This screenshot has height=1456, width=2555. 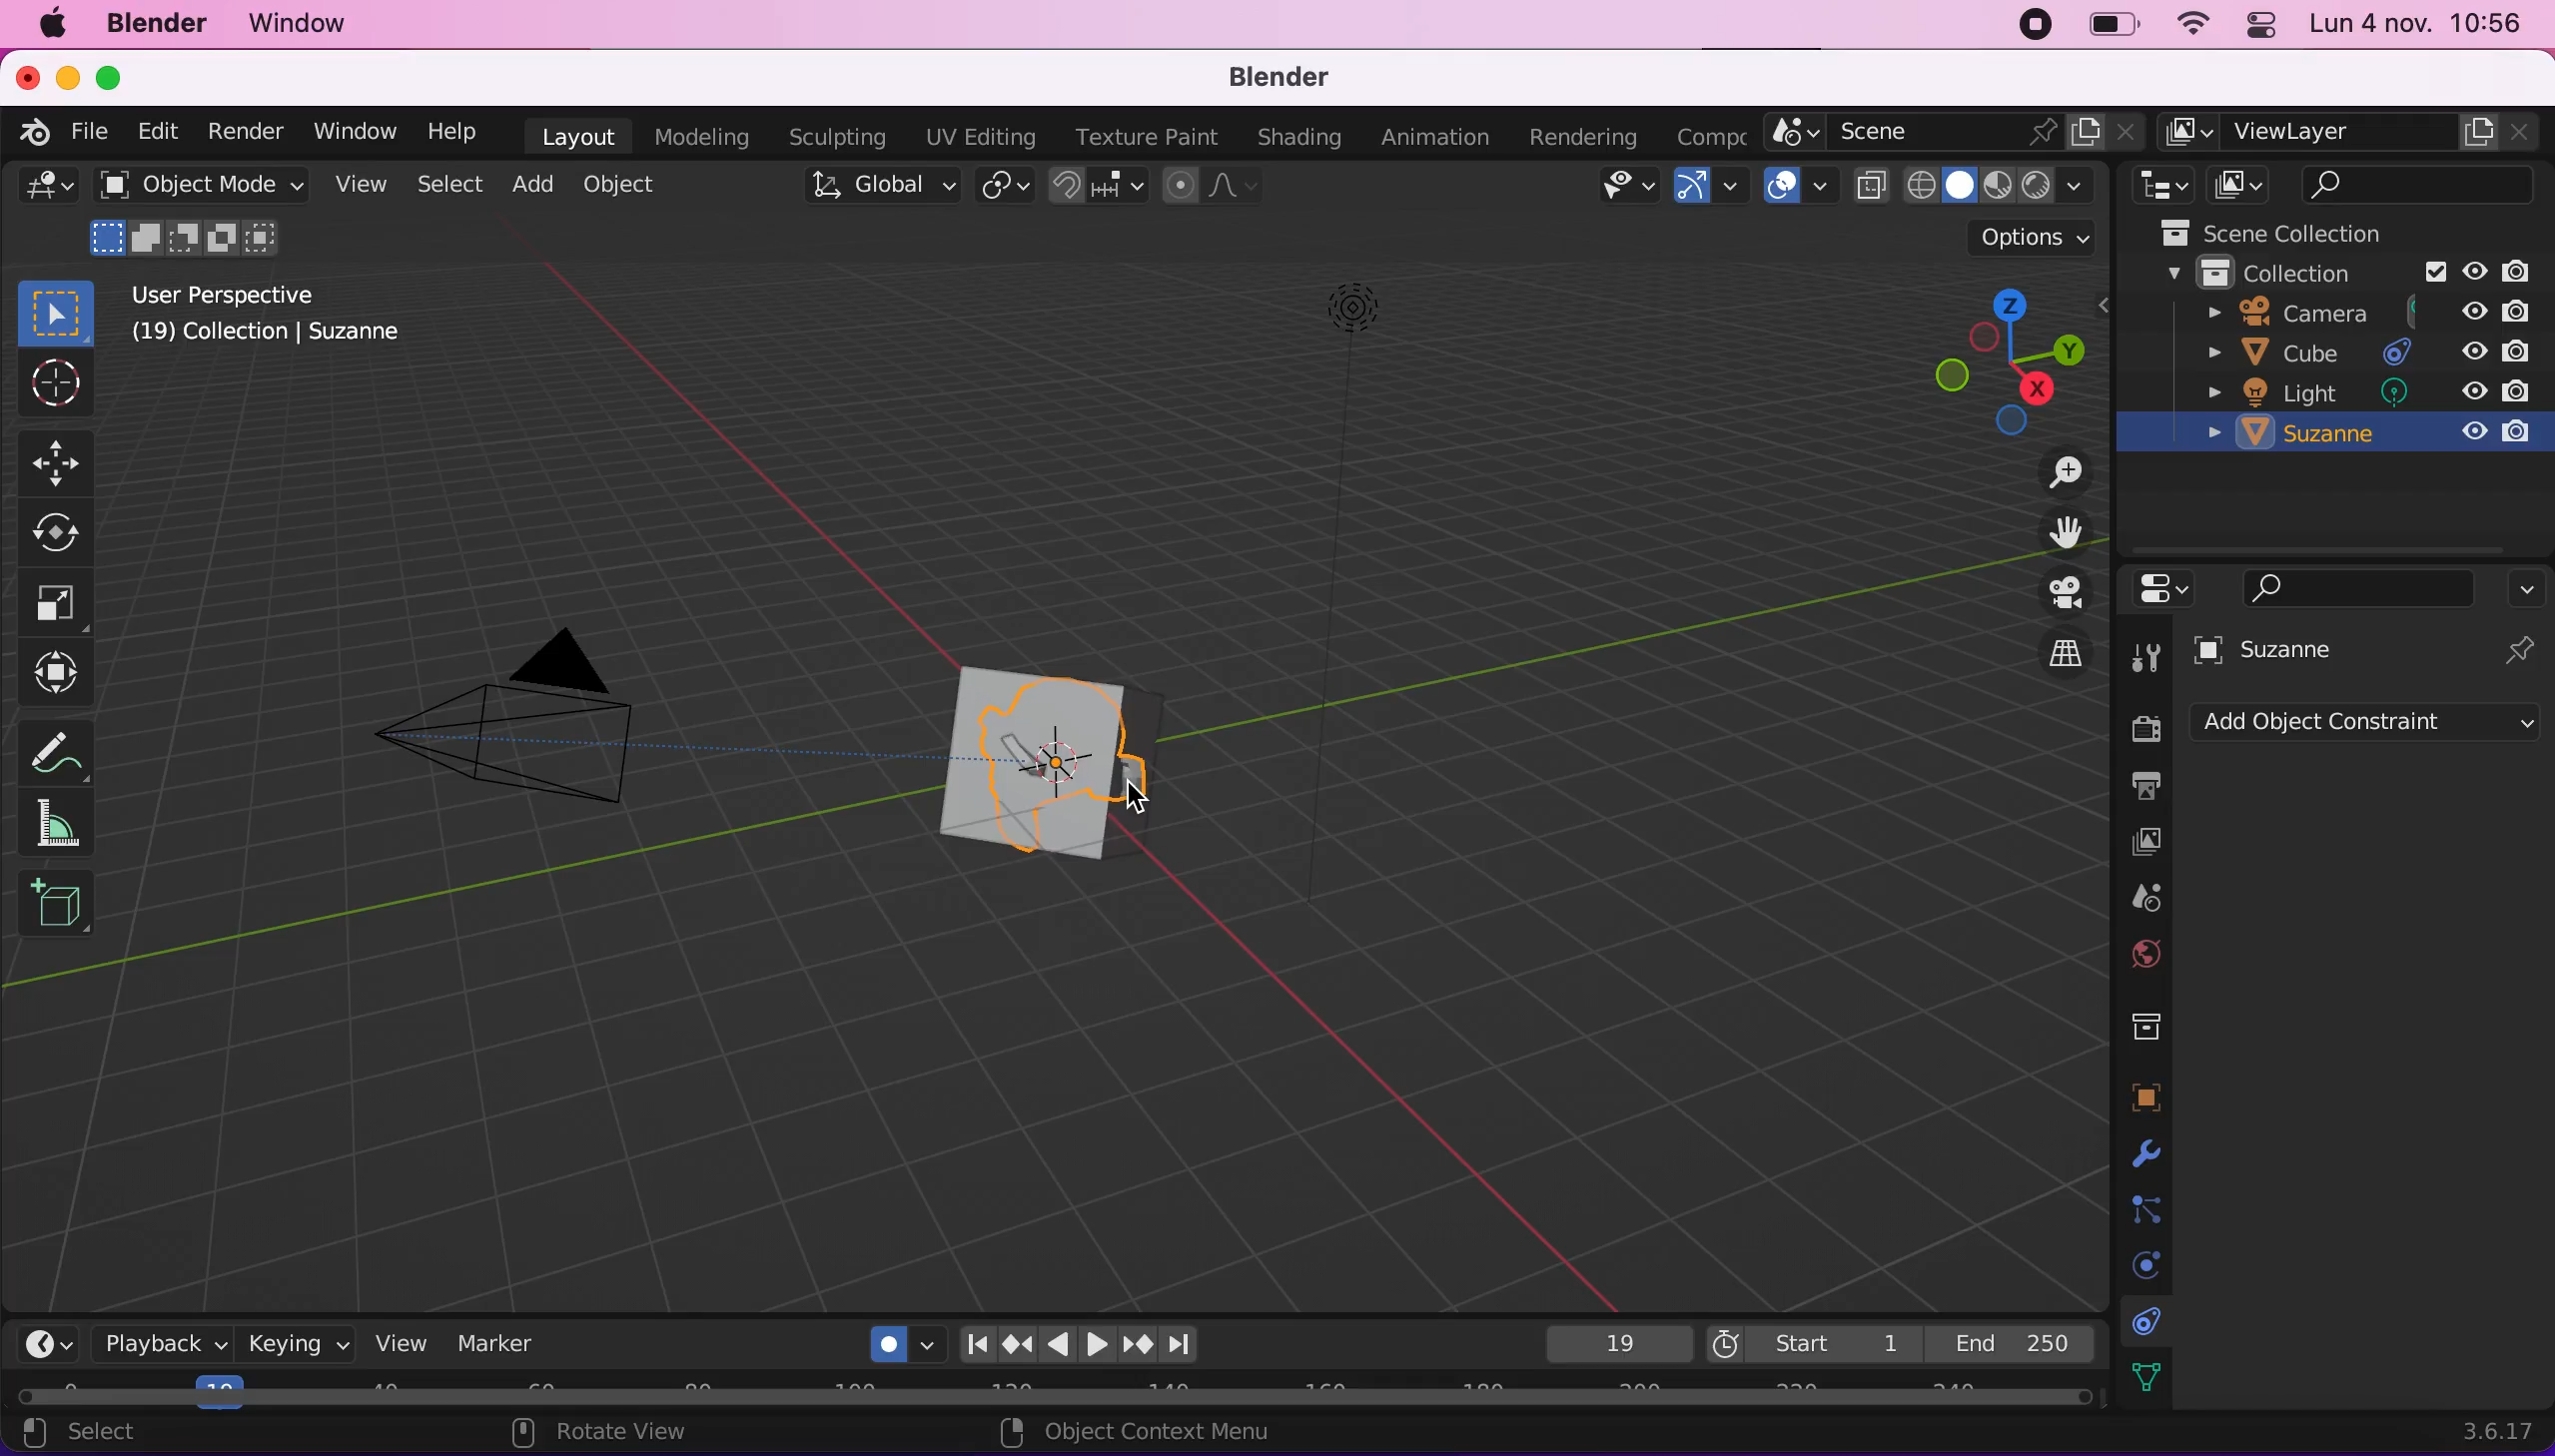 I want to click on scene collection, so click(x=2298, y=233).